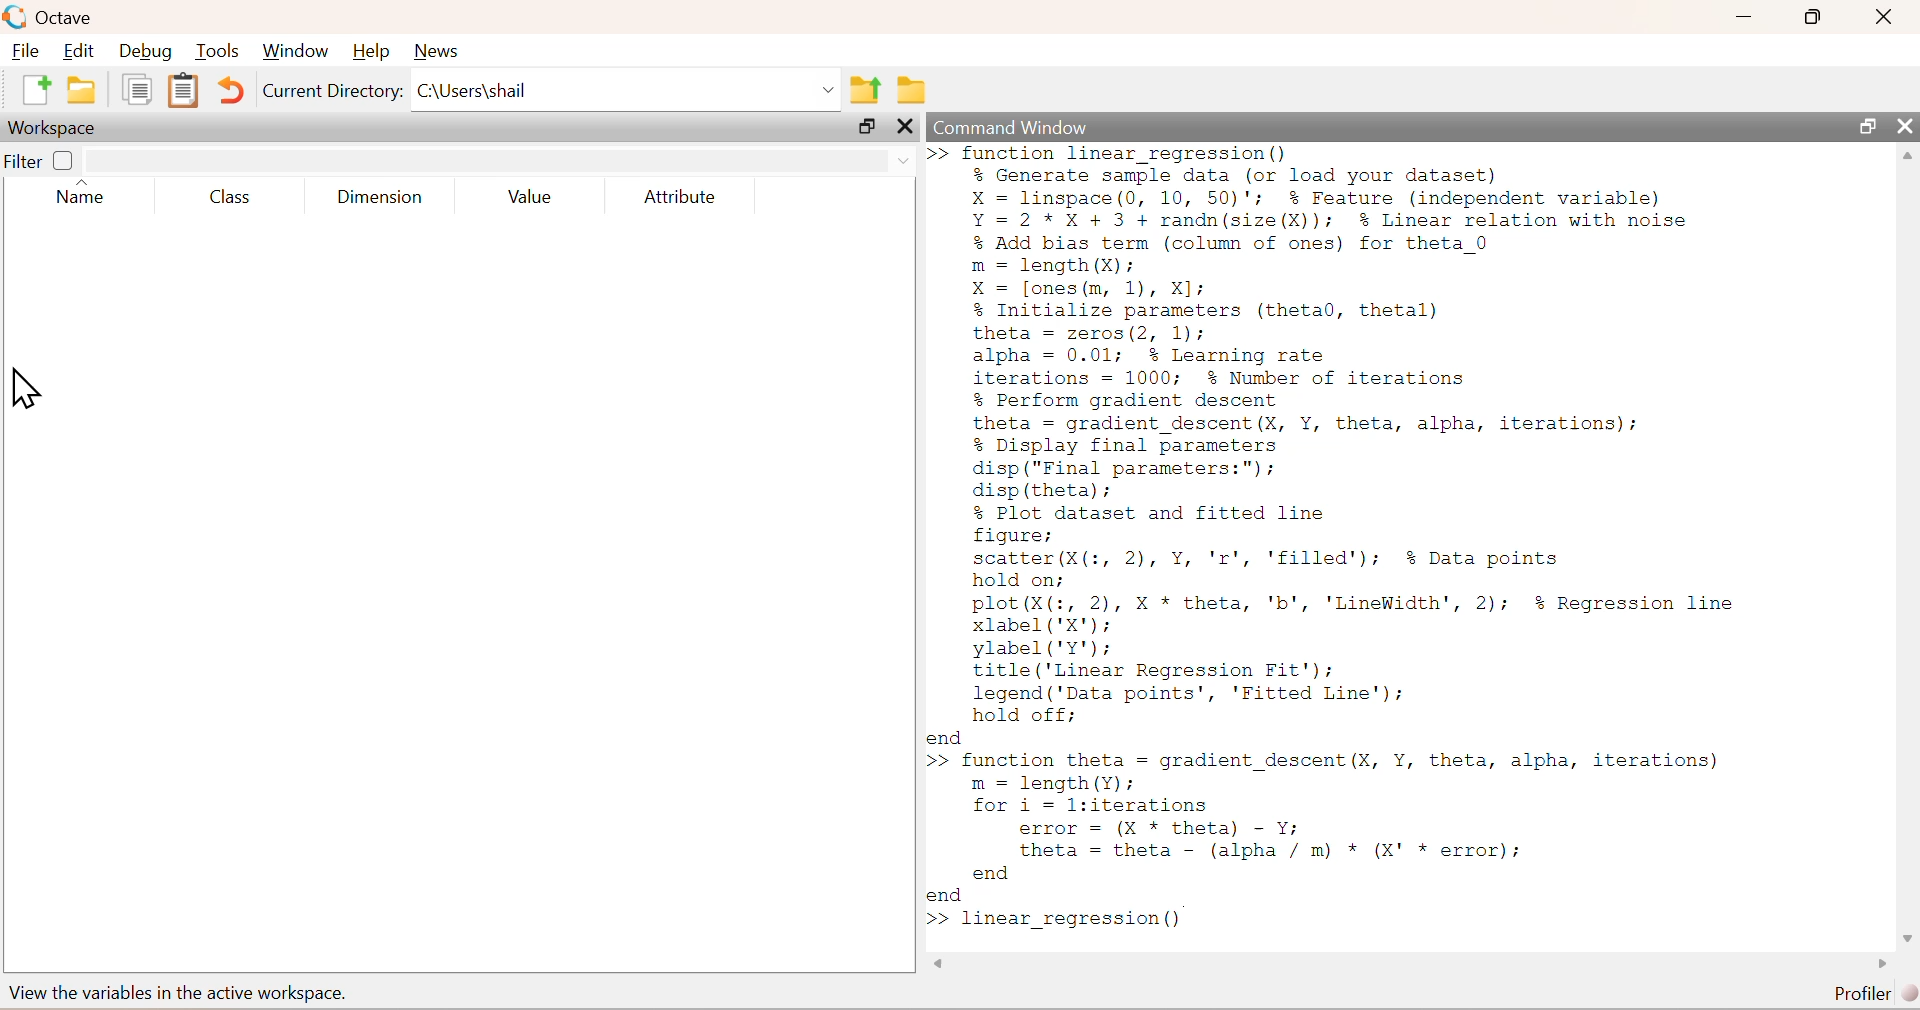 This screenshot has height=1010, width=1920. I want to click on folder, so click(81, 89).